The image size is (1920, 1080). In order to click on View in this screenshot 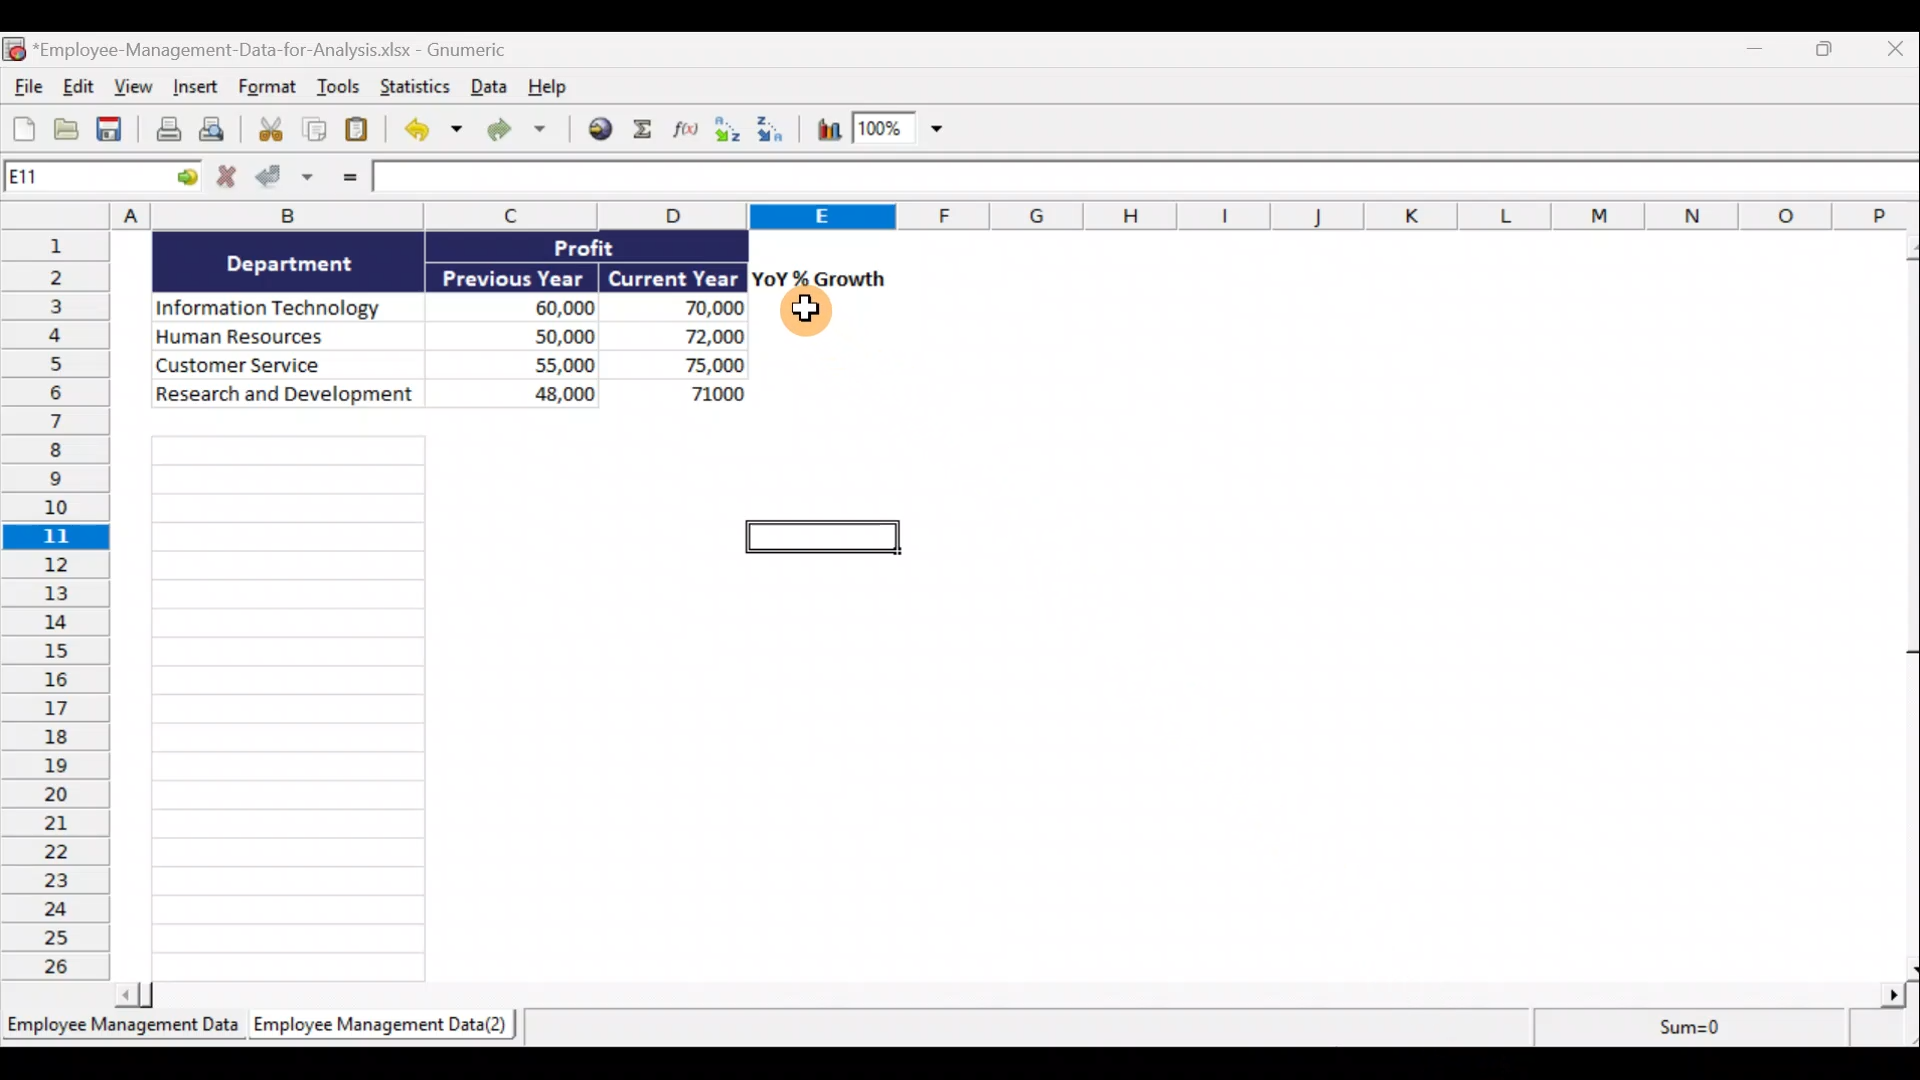, I will do `click(131, 86)`.